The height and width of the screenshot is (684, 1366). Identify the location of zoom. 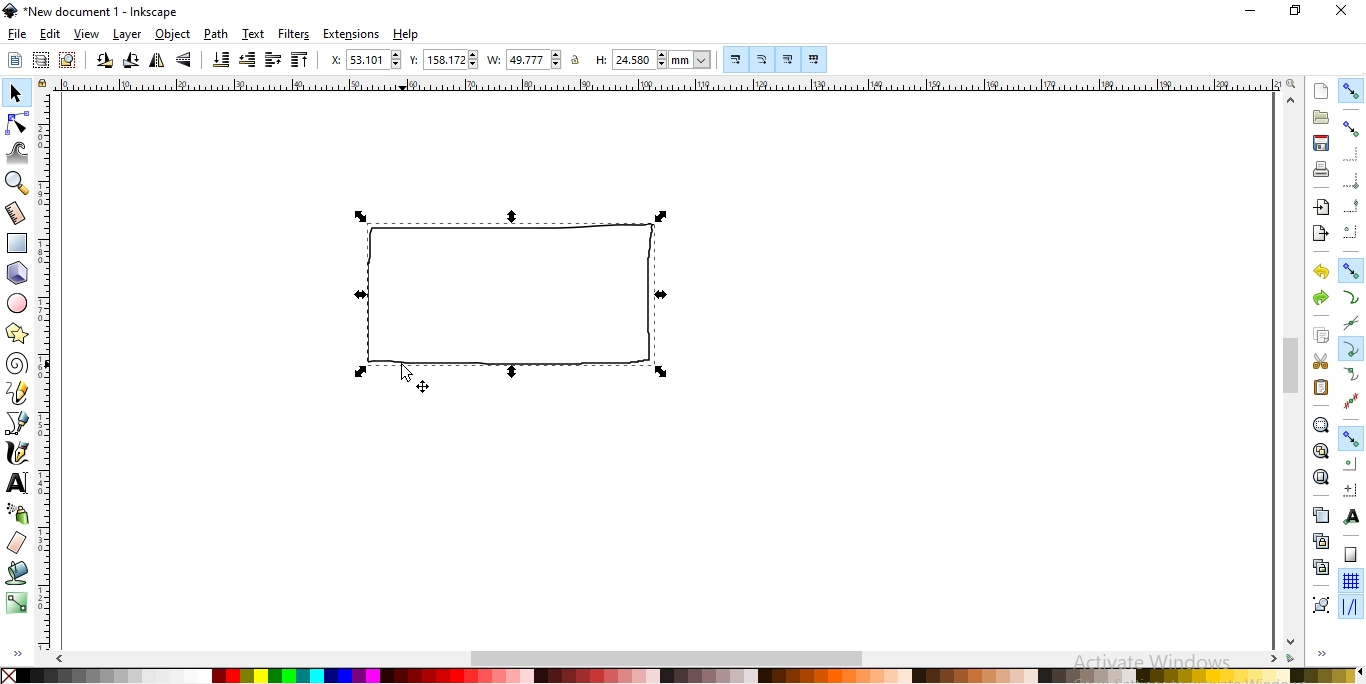
(1289, 84).